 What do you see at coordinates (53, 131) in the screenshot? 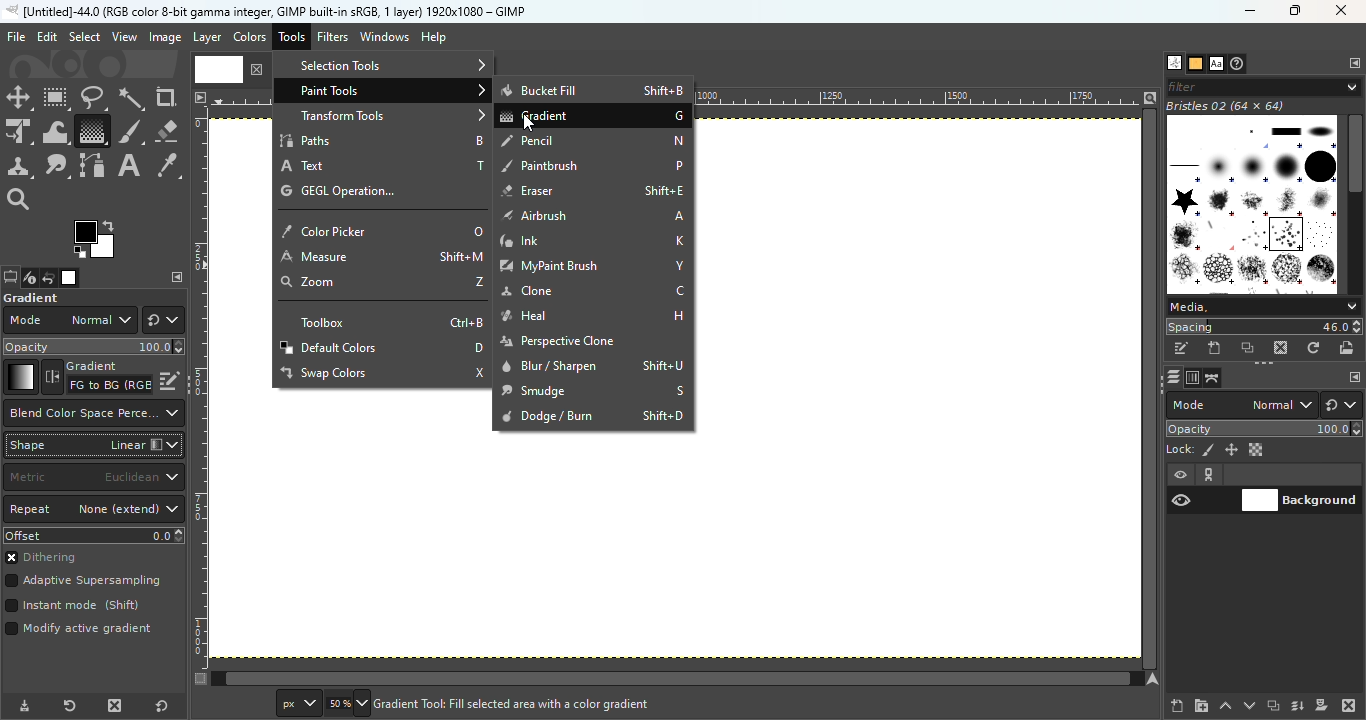
I see `Wrap transform` at bounding box center [53, 131].